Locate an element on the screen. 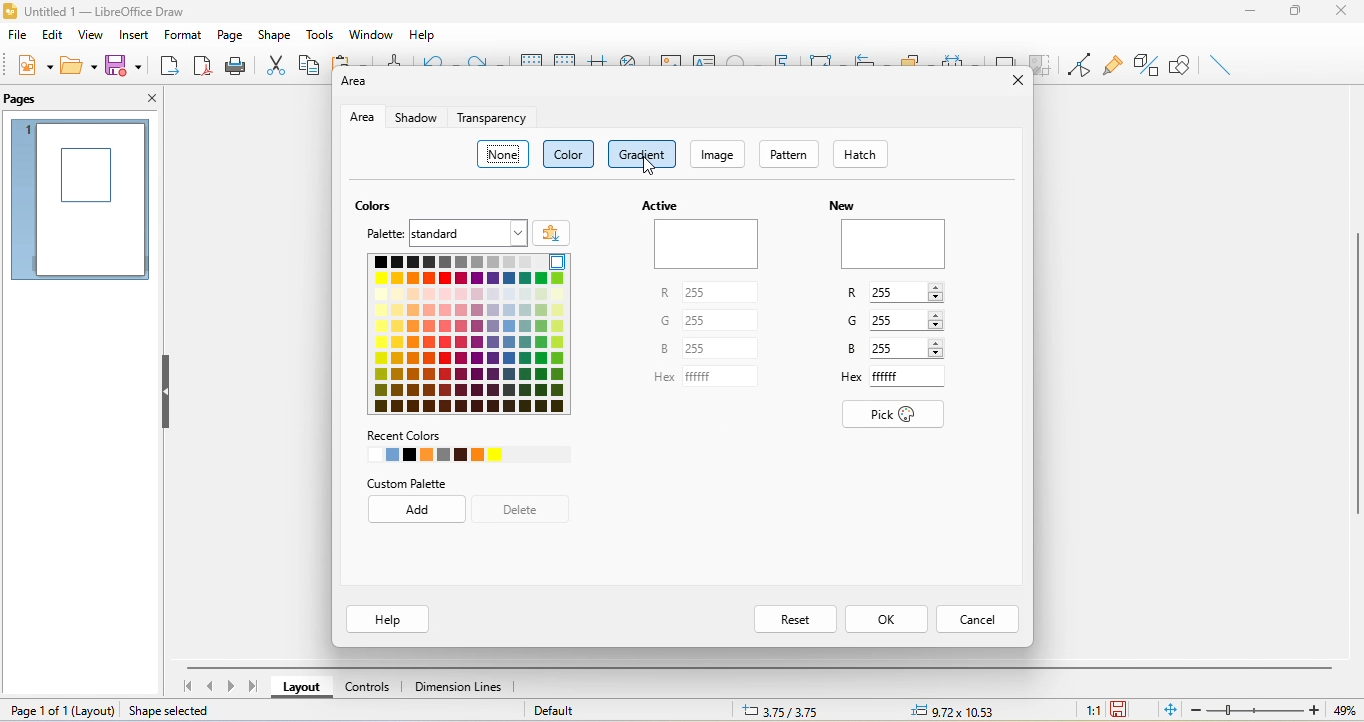 Image resolution: width=1364 pixels, height=722 pixels. r is located at coordinates (852, 296).